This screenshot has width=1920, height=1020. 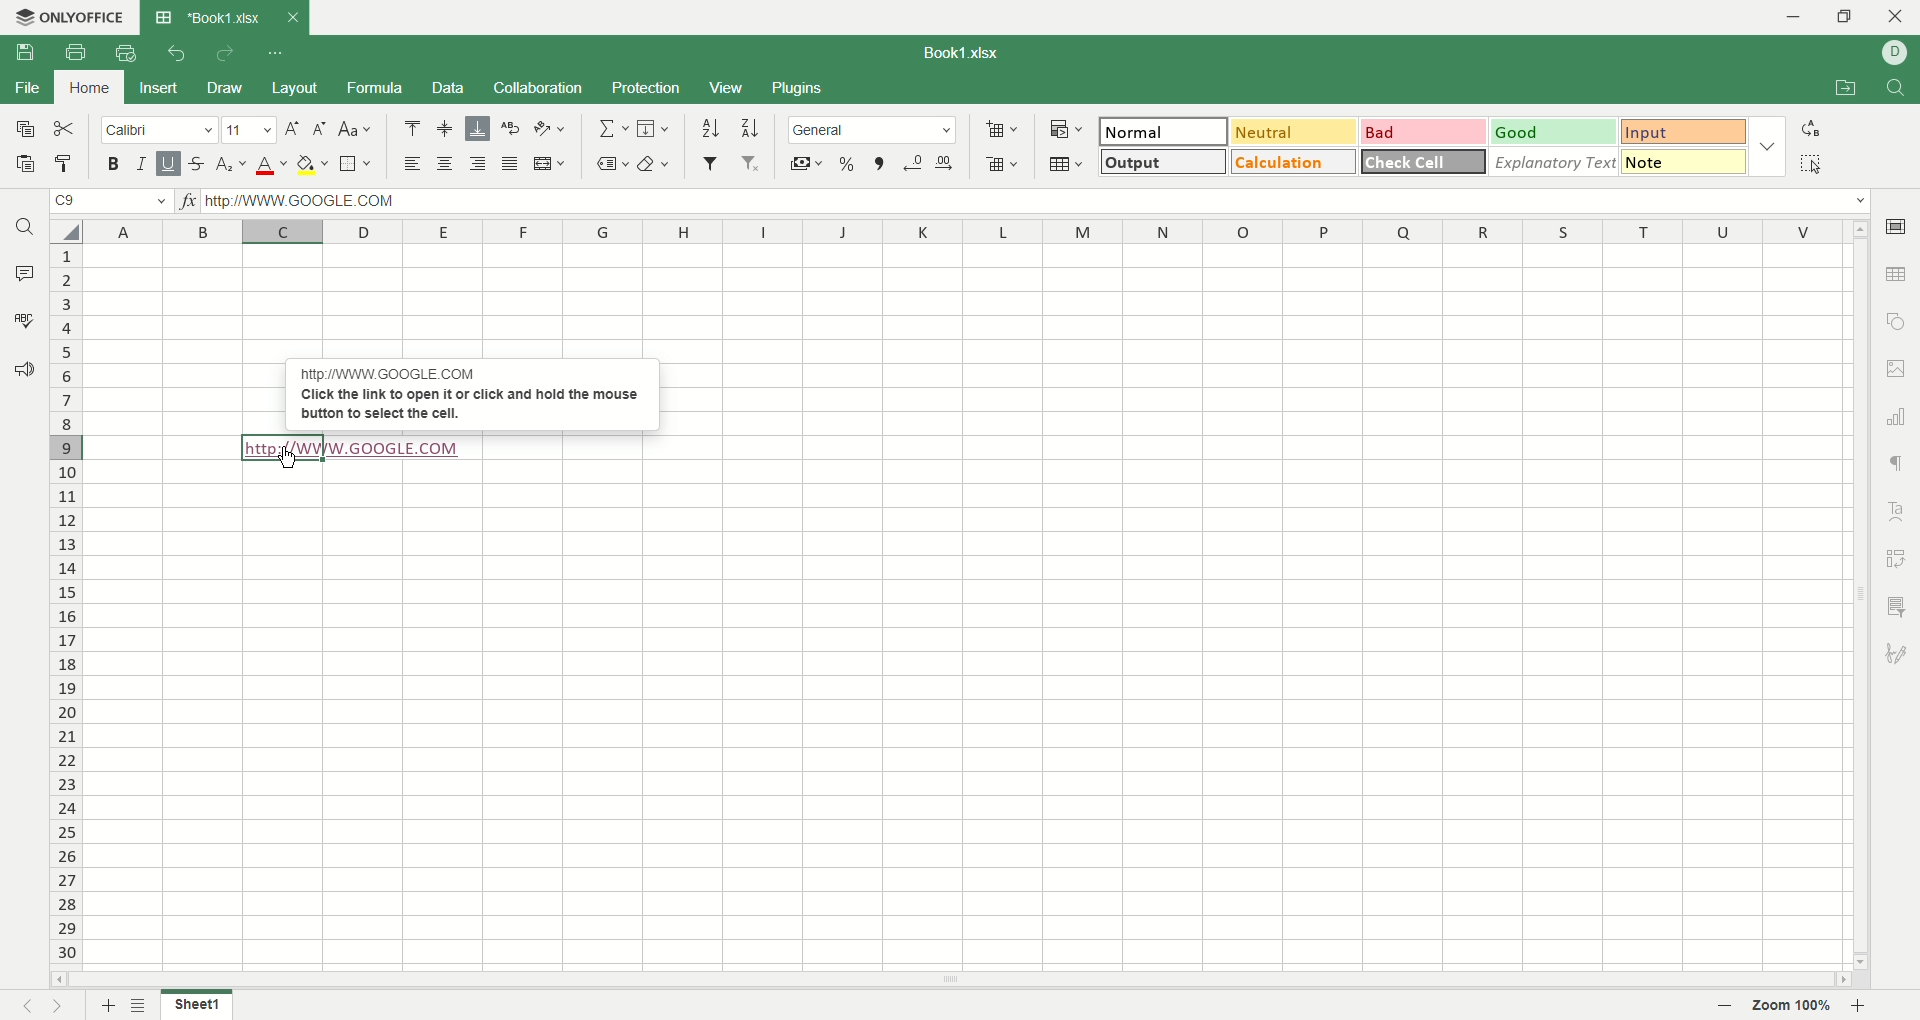 I want to click on next, so click(x=61, y=1006).